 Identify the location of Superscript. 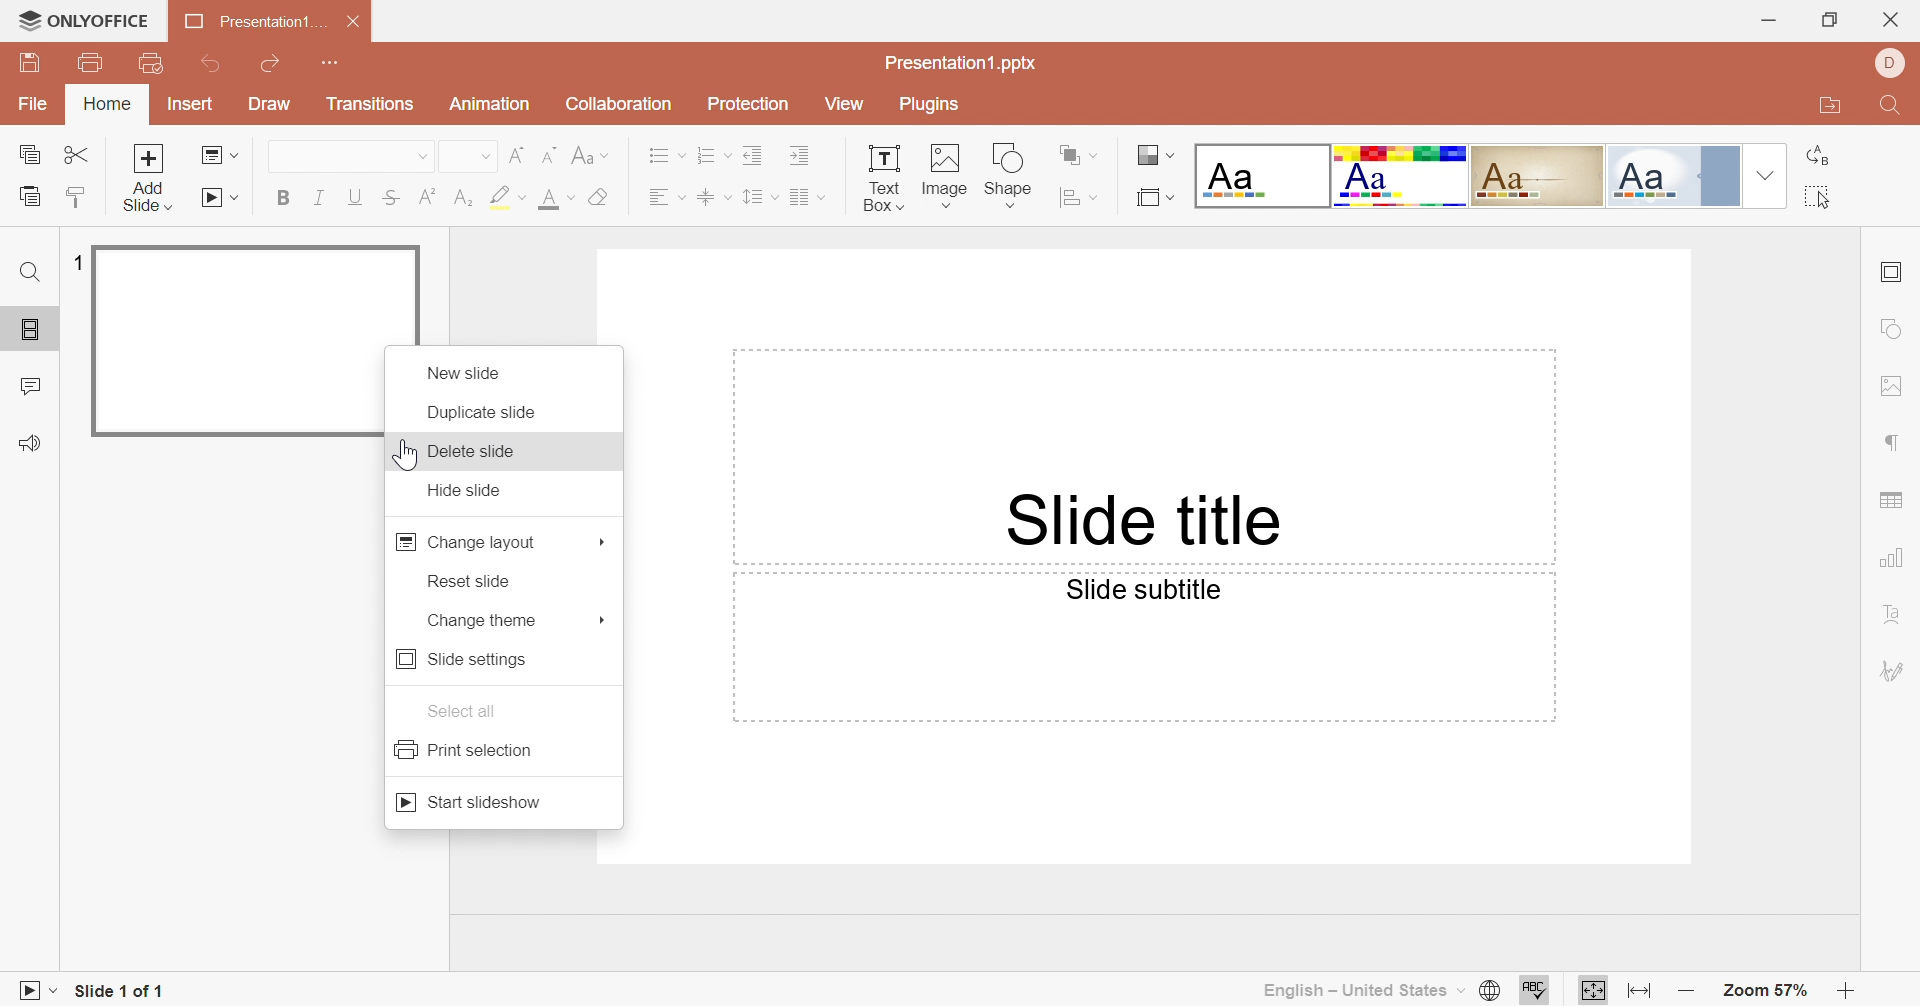
(429, 197).